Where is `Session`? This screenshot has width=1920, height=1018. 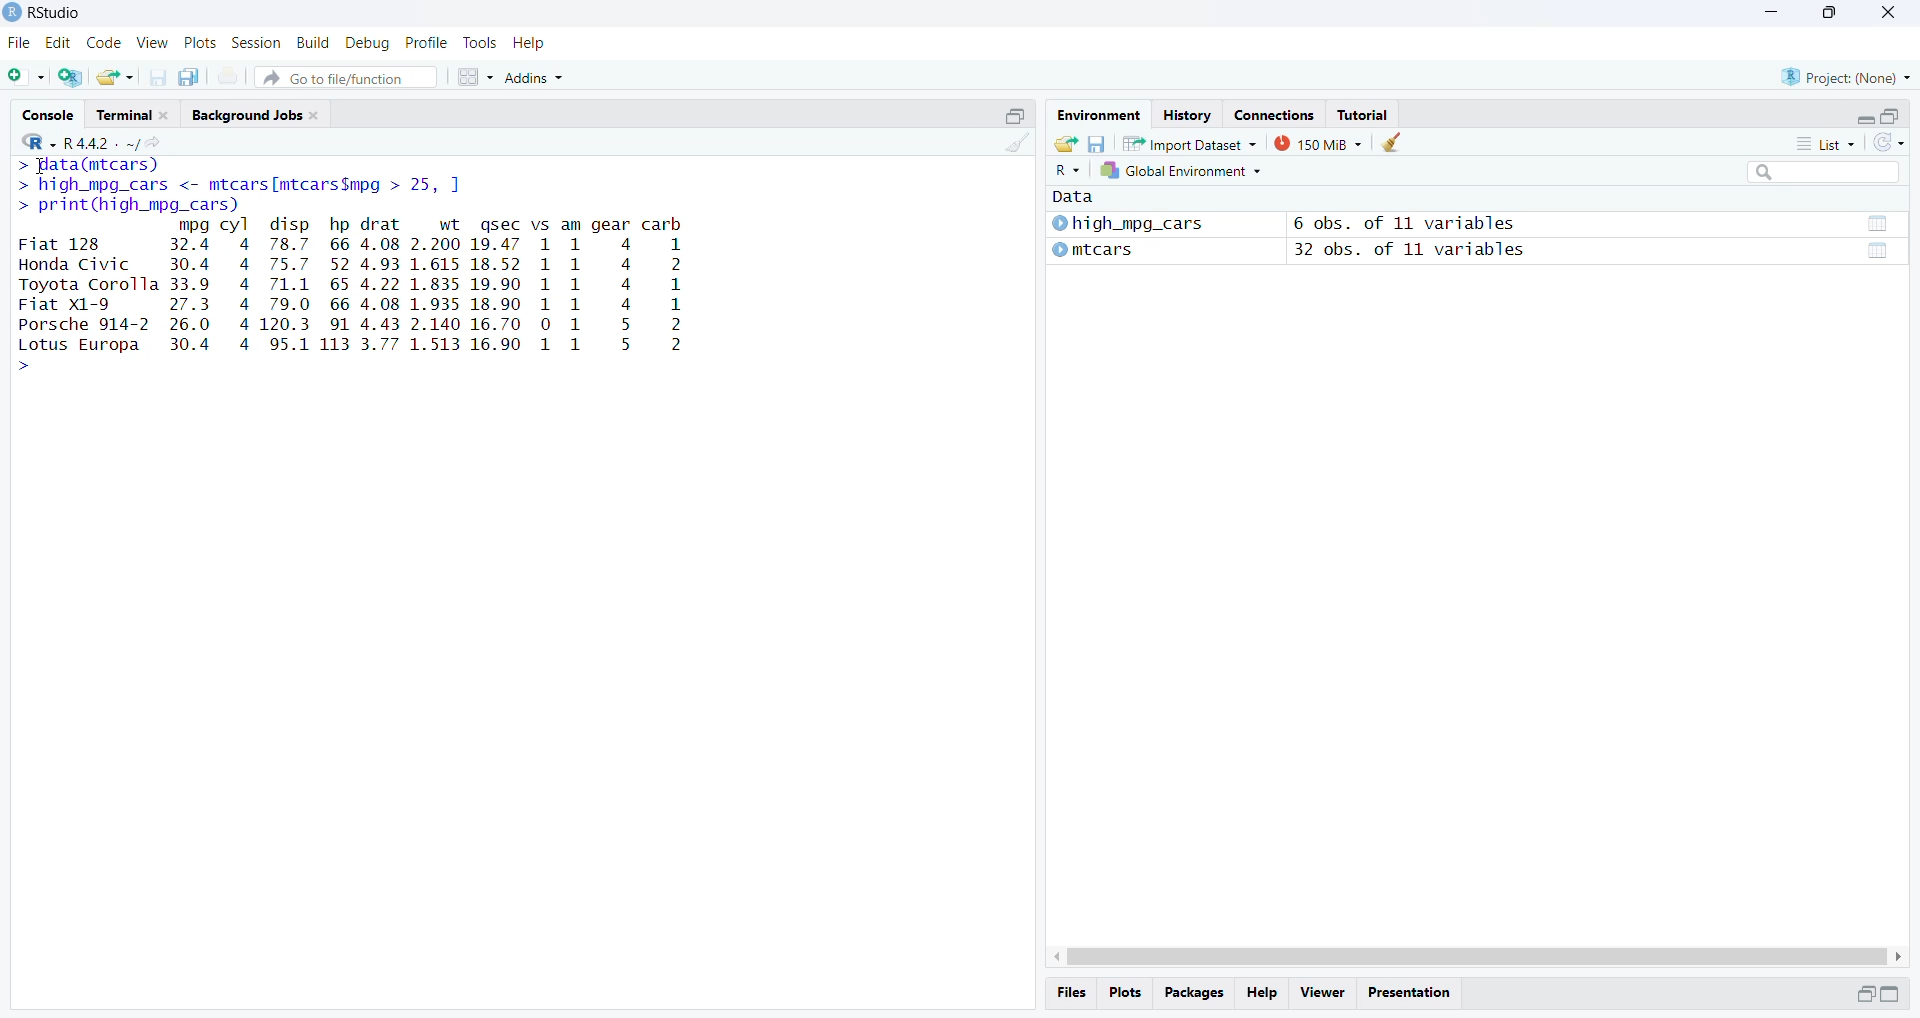 Session is located at coordinates (256, 42).